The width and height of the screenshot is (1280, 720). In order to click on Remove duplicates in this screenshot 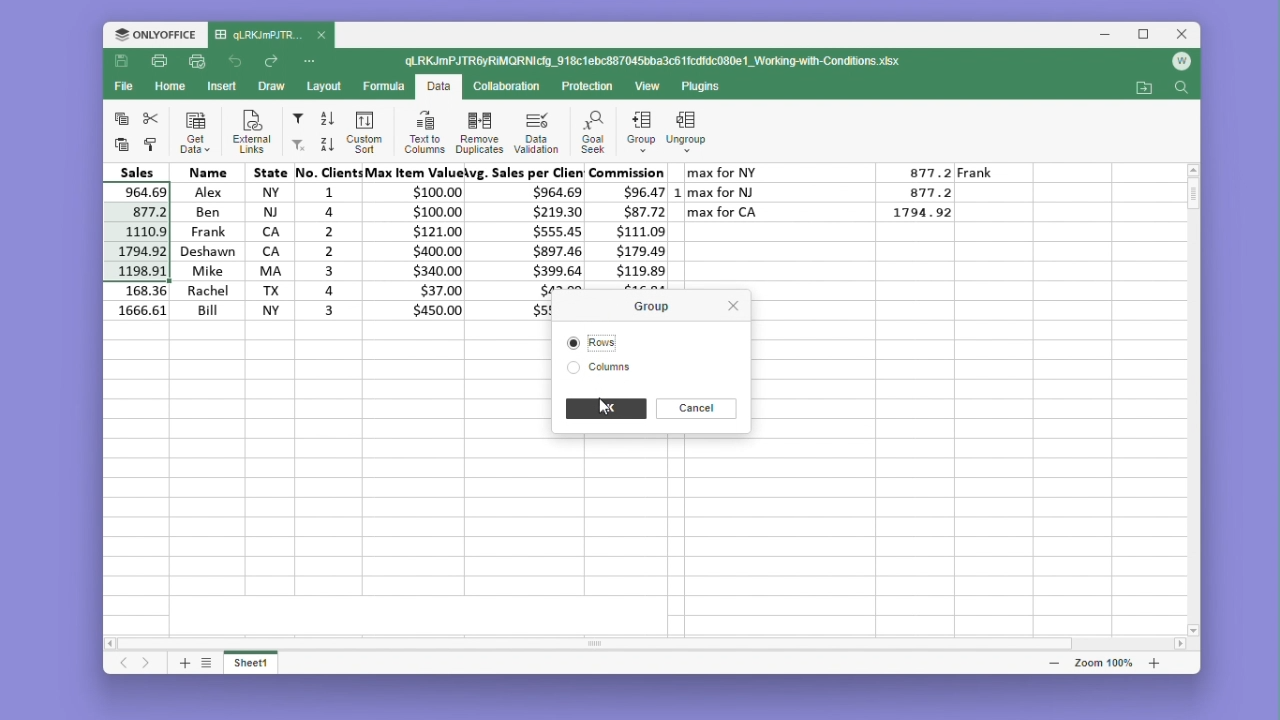, I will do `click(479, 131)`.